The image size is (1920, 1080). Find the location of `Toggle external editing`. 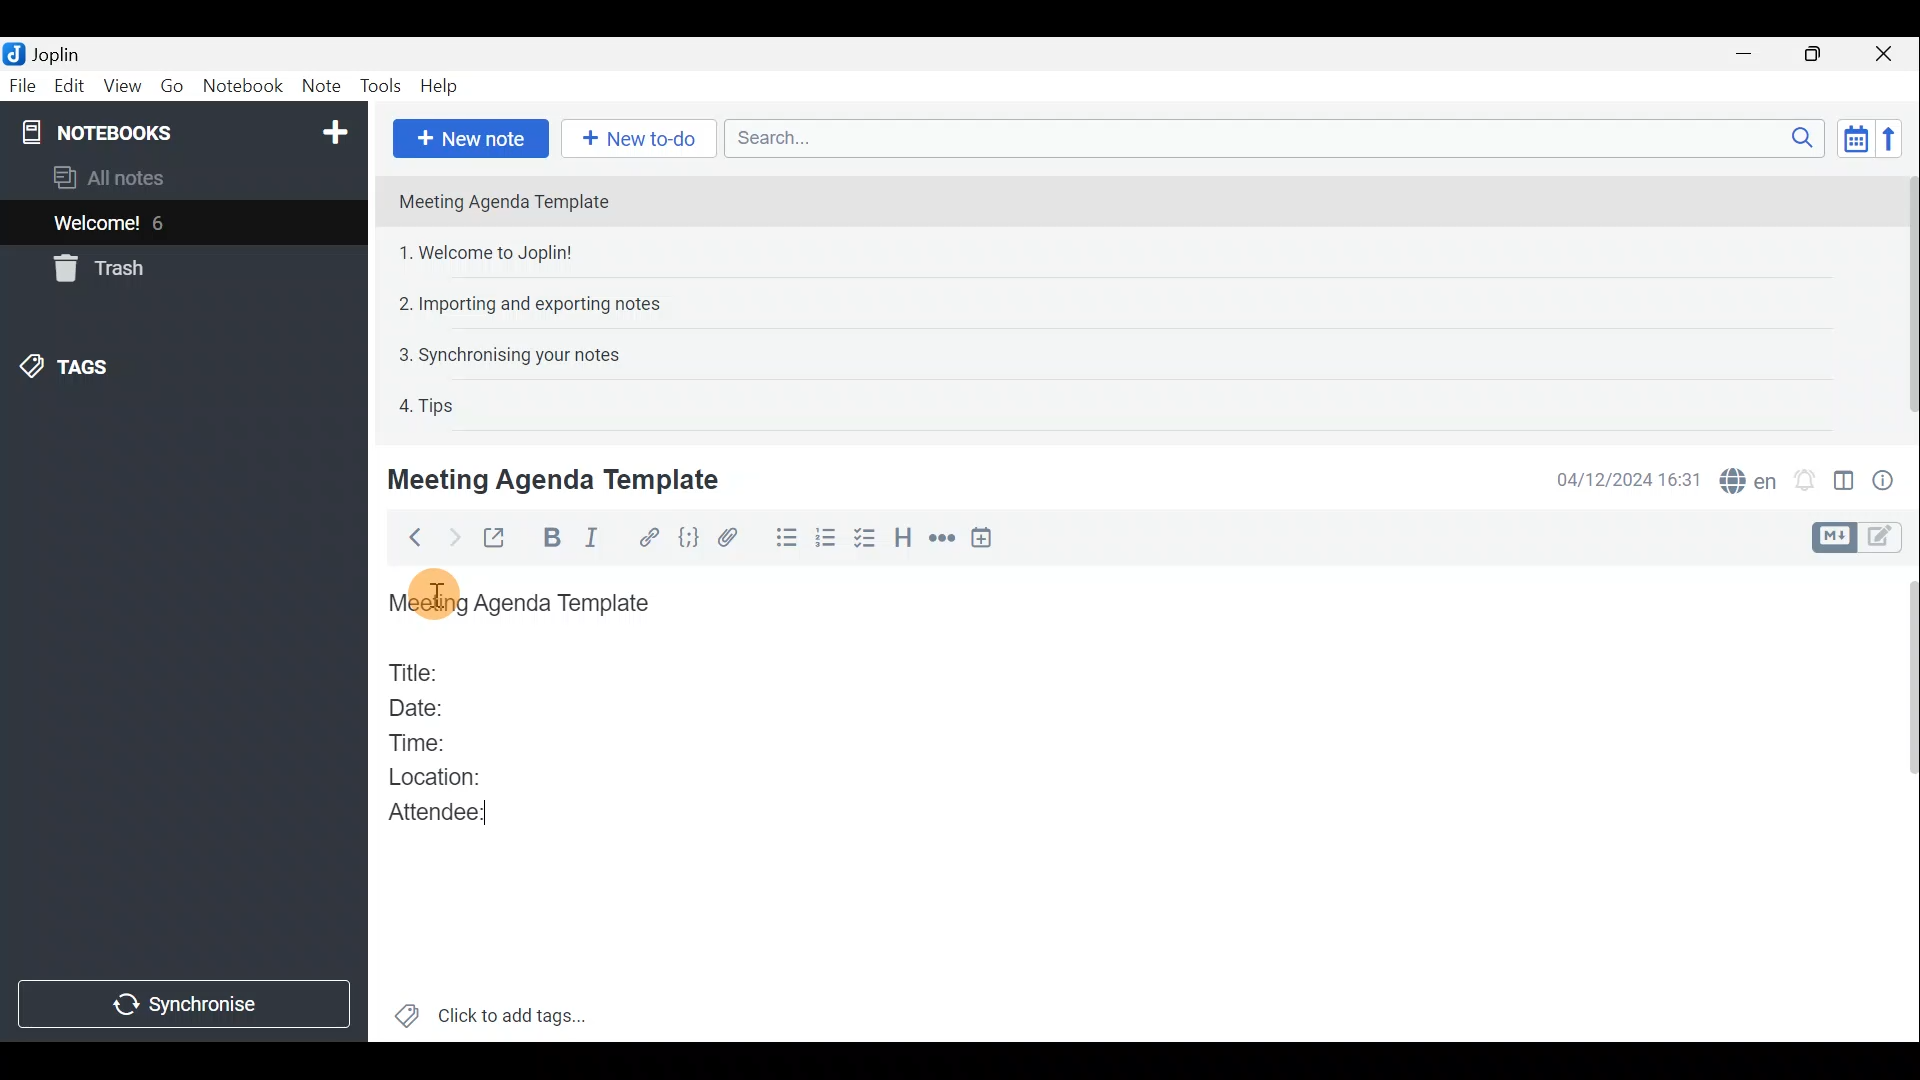

Toggle external editing is located at coordinates (500, 539).